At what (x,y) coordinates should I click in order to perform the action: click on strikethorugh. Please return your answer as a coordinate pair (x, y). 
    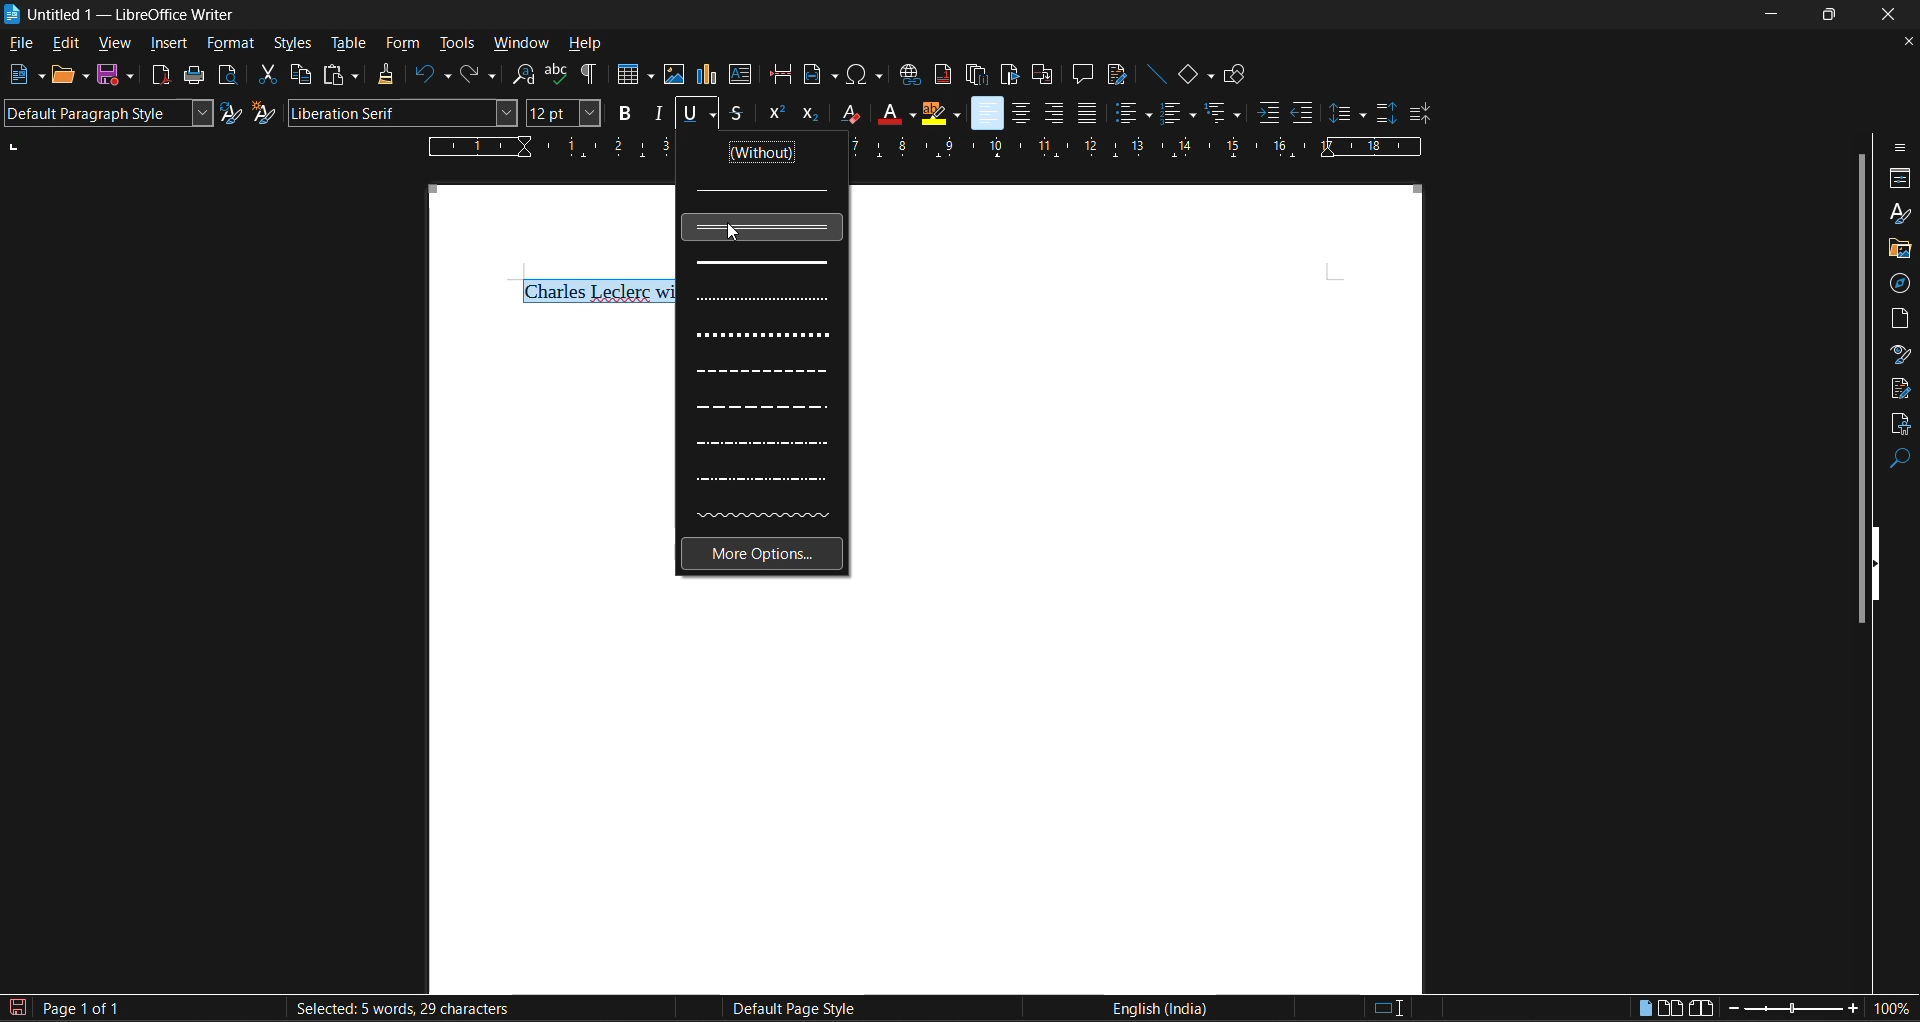
    Looking at the image, I should click on (736, 114).